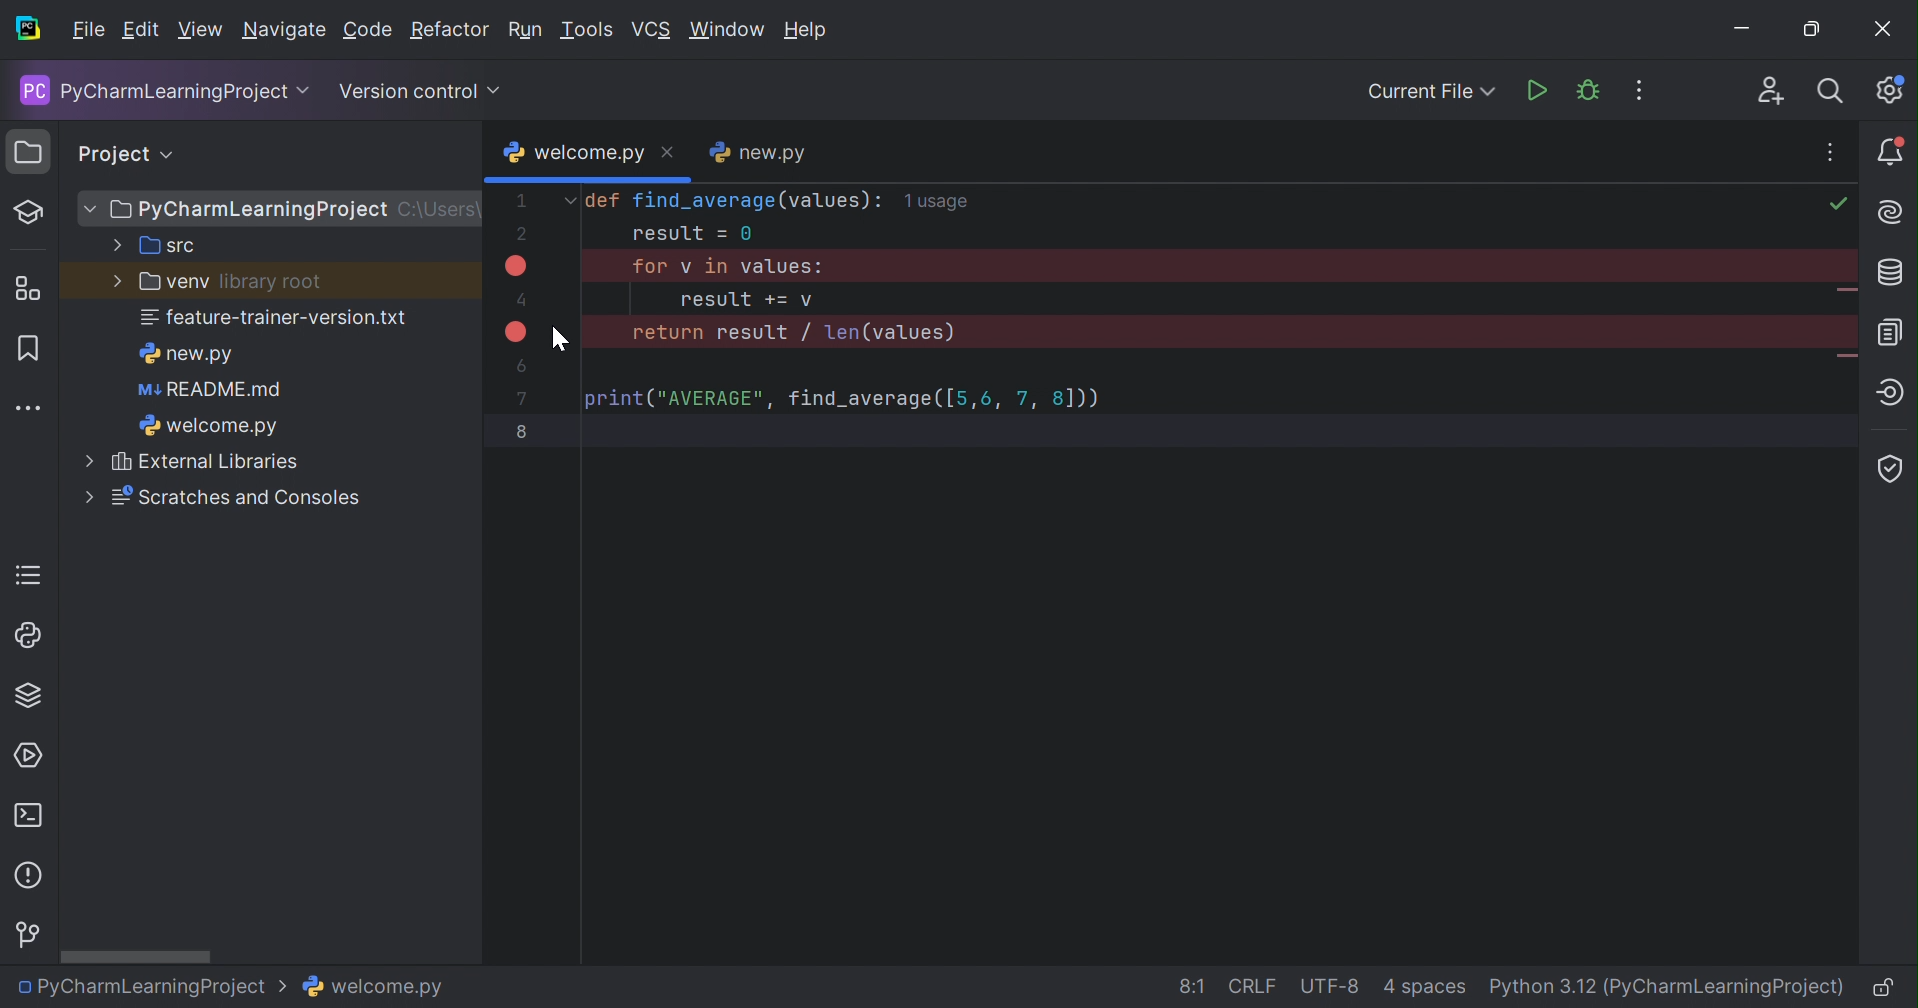 This screenshot has height=1008, width=1918. What do you see at coordinates (284, 30) in the screenshot?
I see `Navigate` at bounding box center [284, 30].